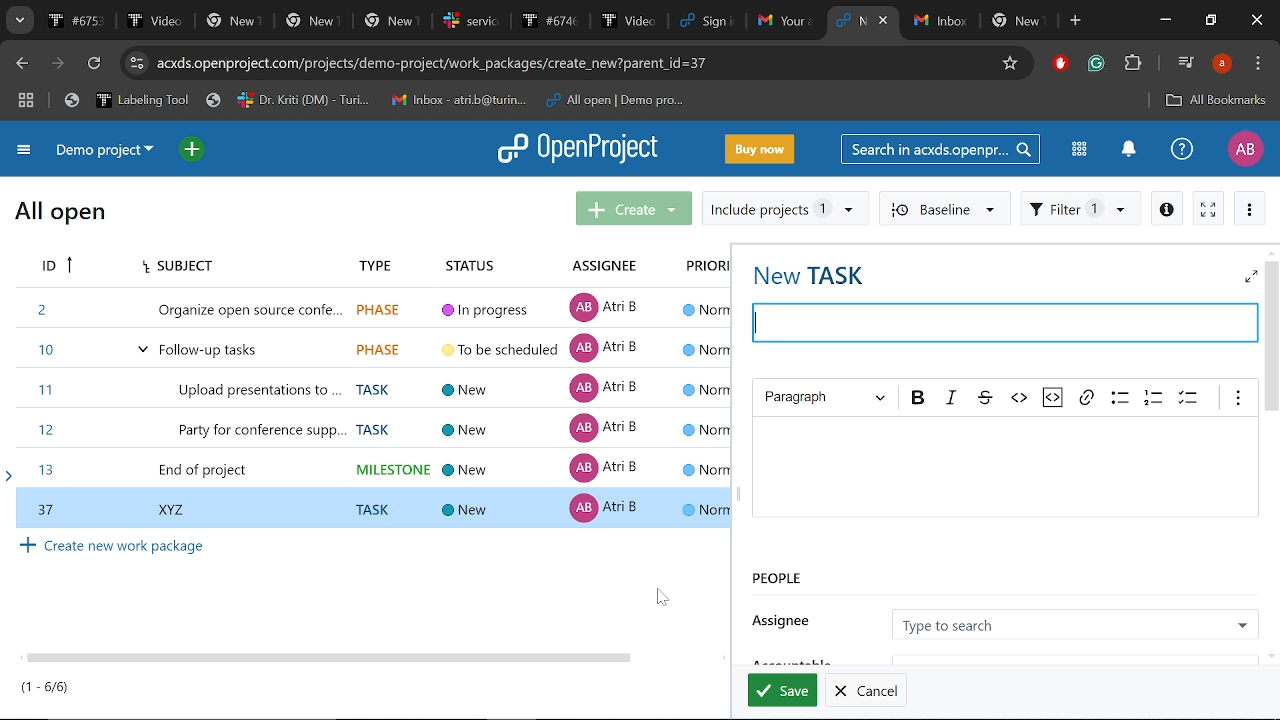 The image size is (1280, 720). Describe the element at coordinates (432, 20) in the screenshot. I see `Tabs` at that location.